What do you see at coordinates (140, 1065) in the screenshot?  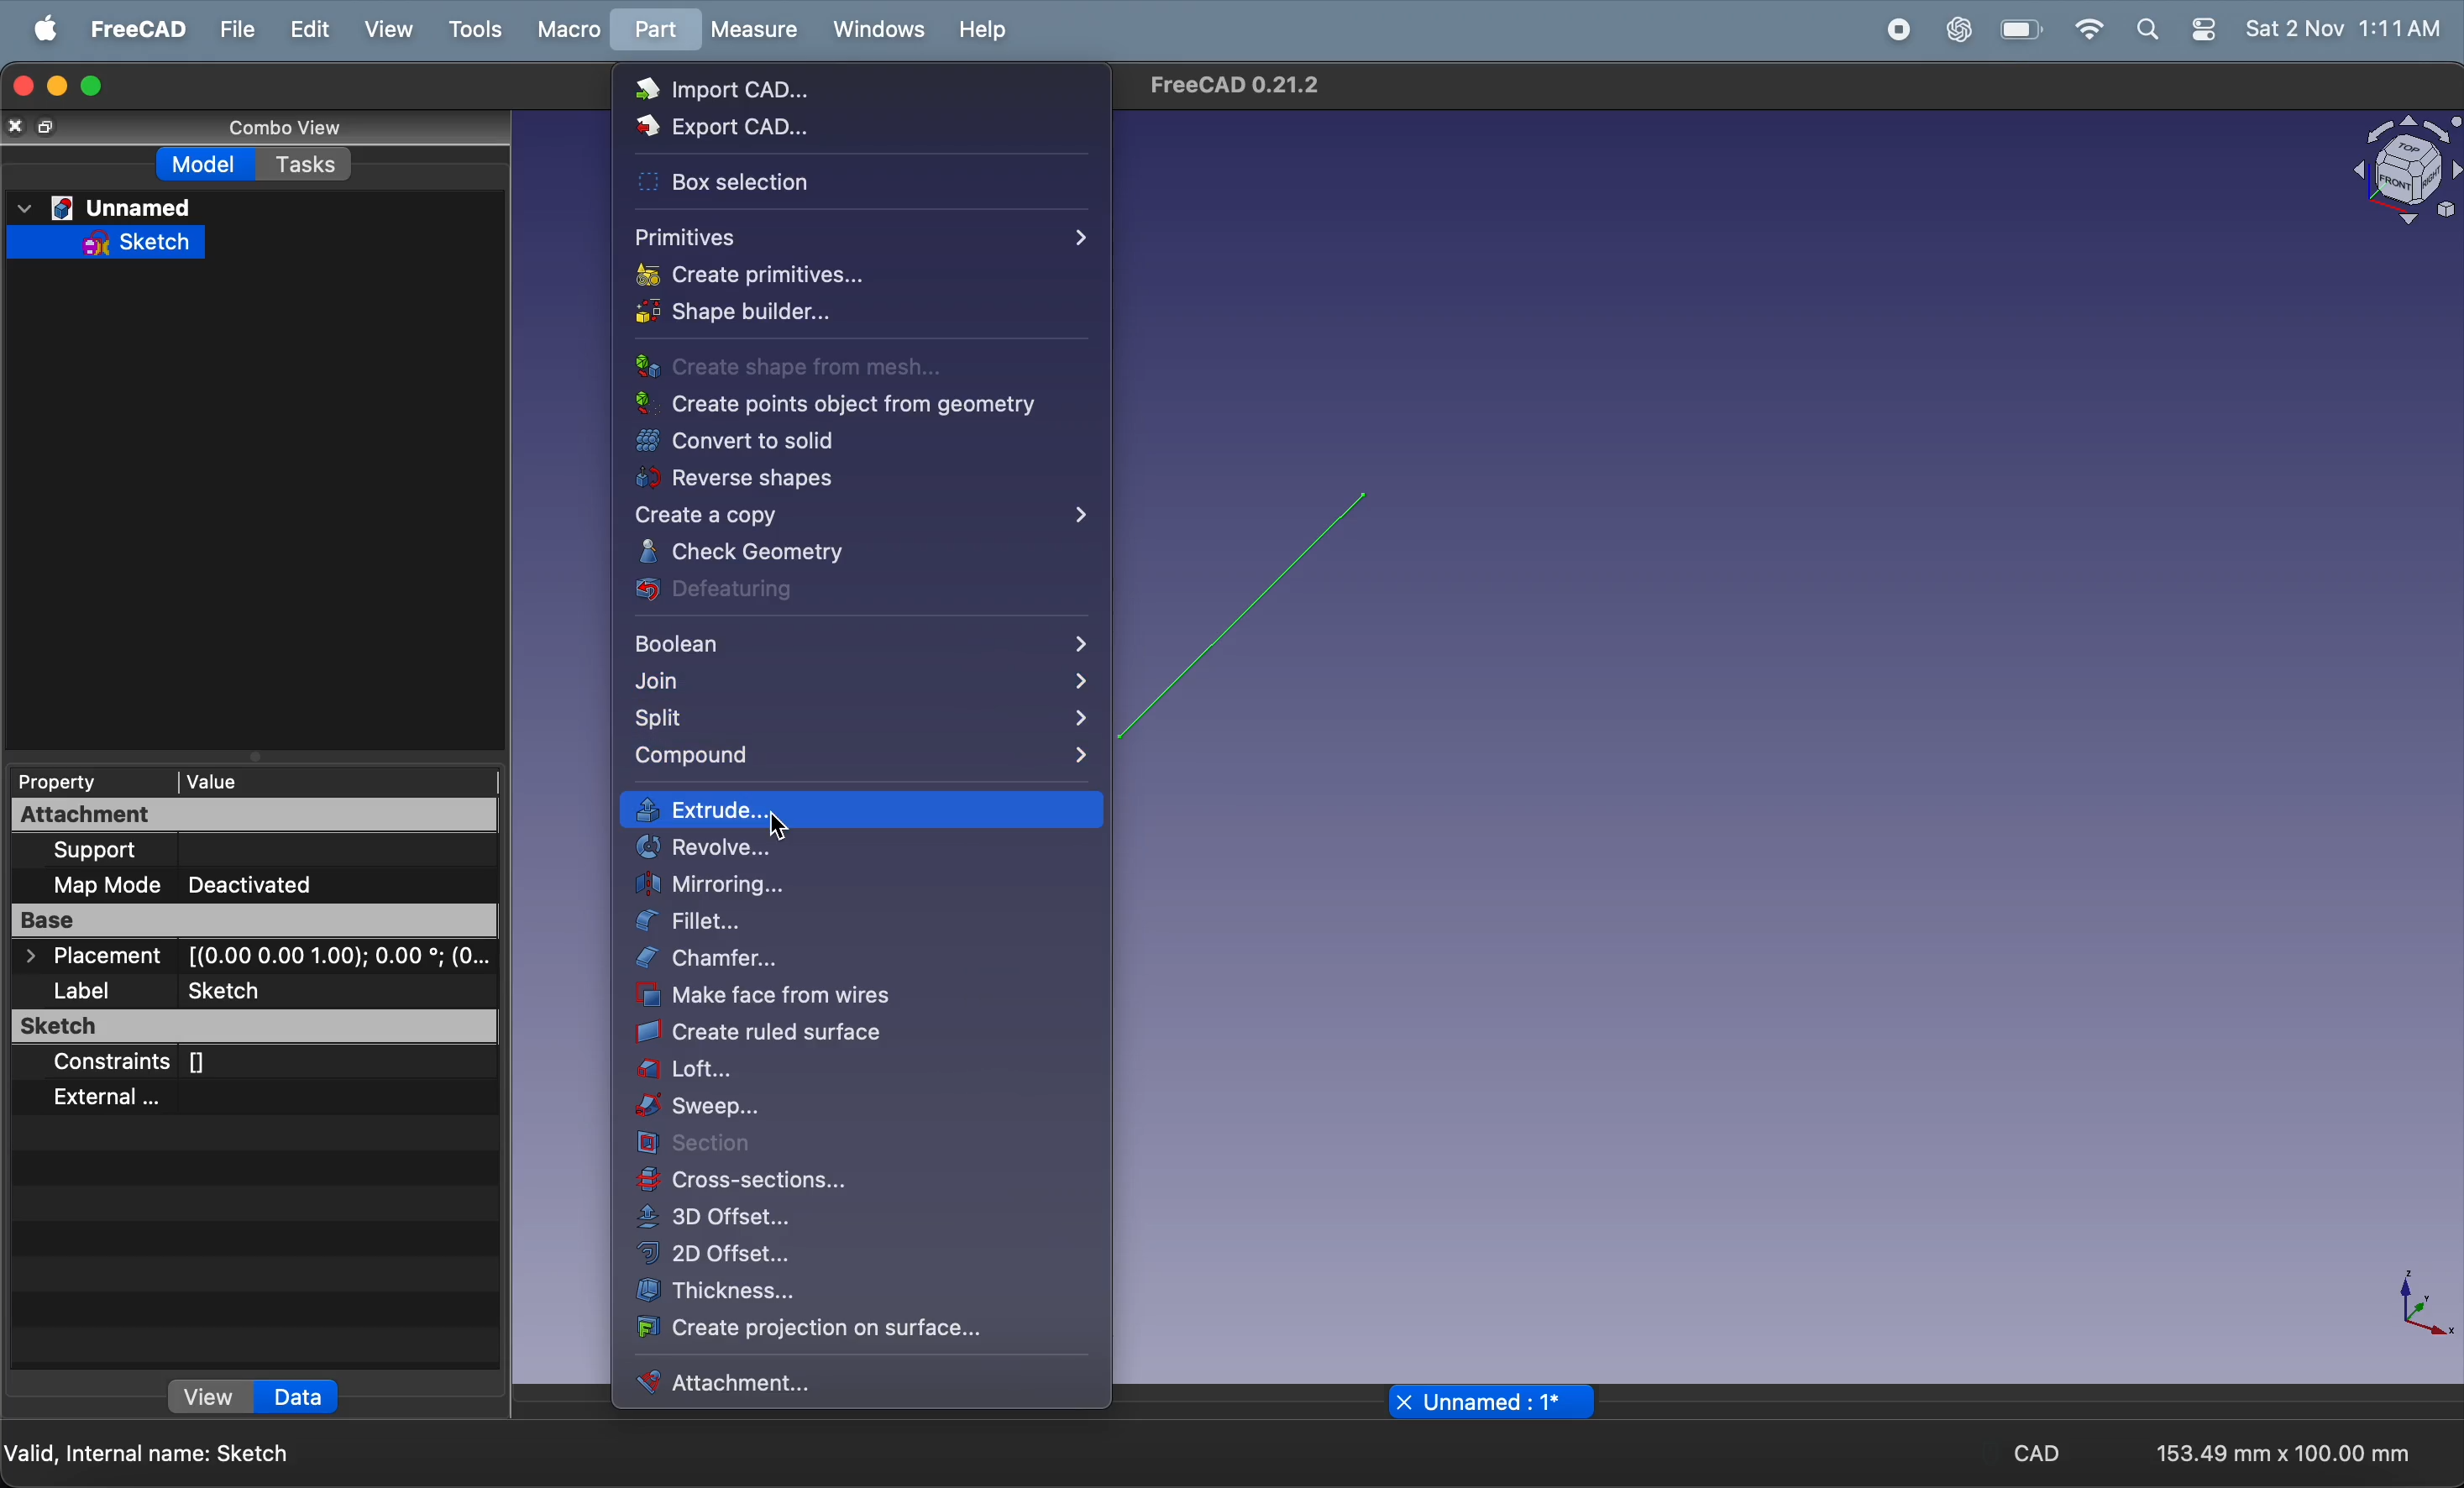 I see `constraints []` at bounding box center [140, 1065].